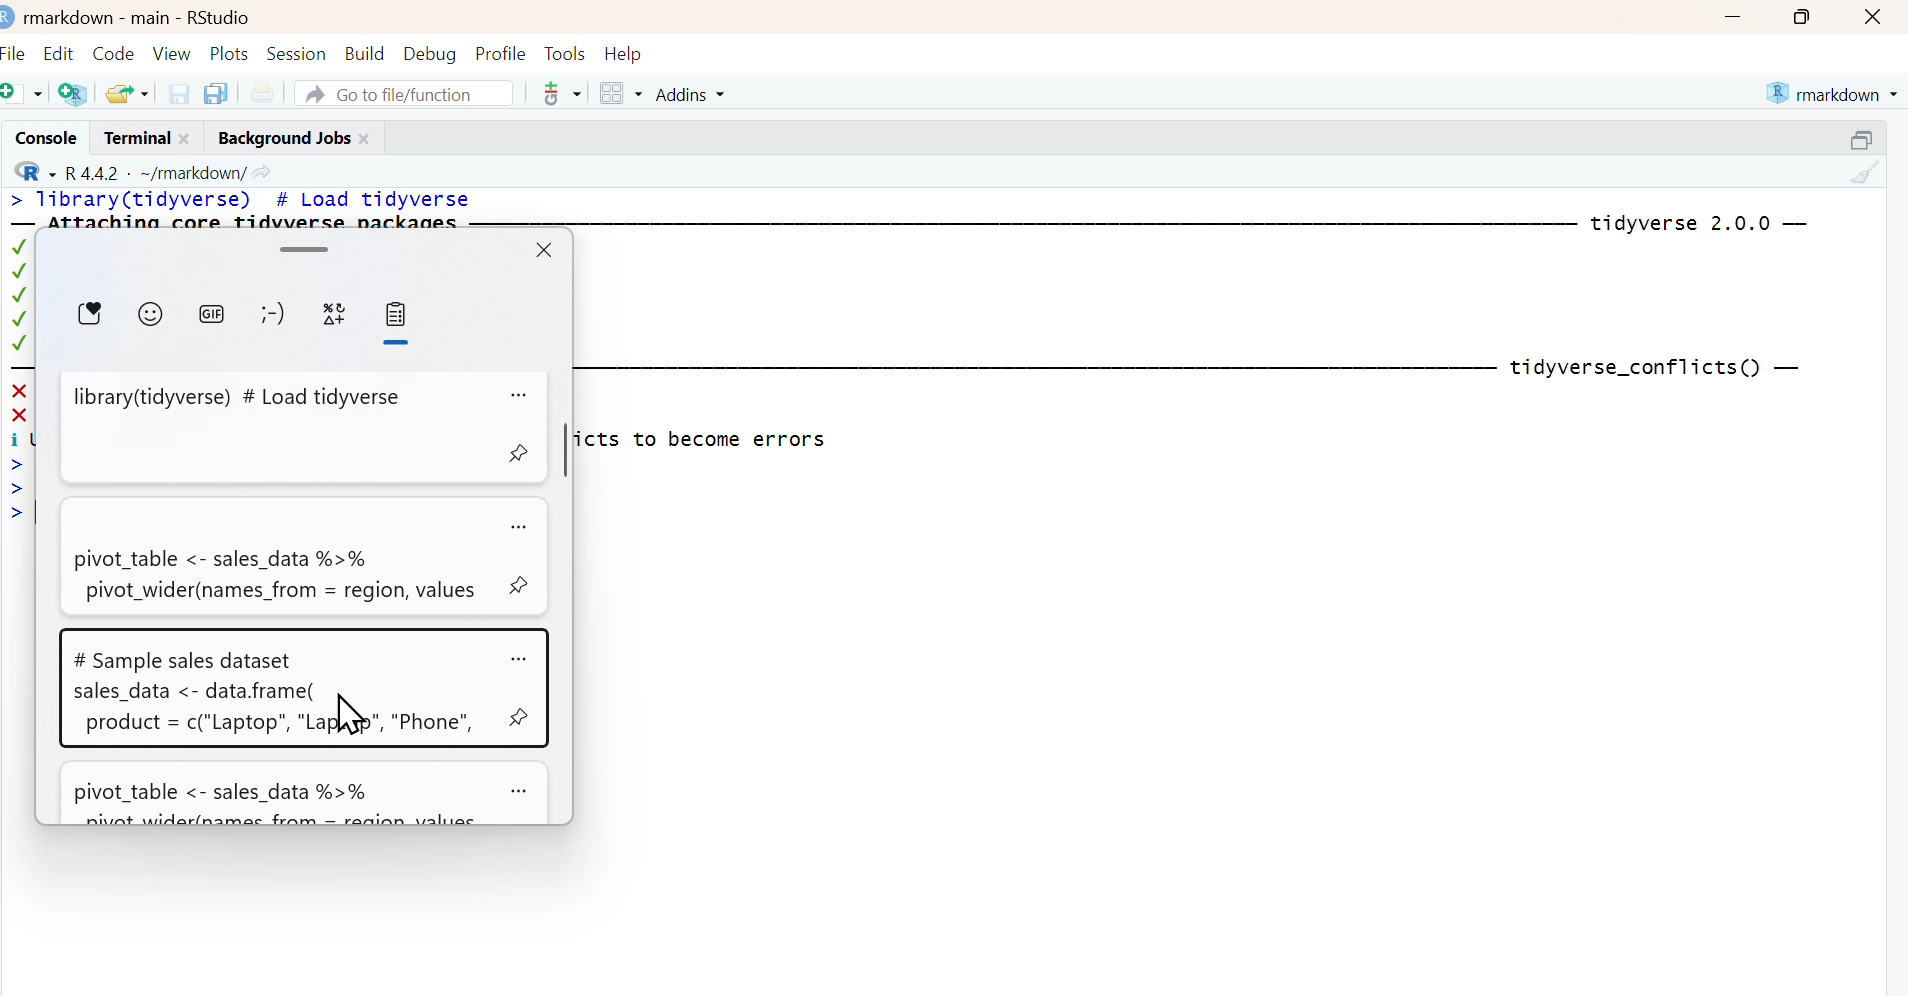  I want to click on close, so click(190, 137).